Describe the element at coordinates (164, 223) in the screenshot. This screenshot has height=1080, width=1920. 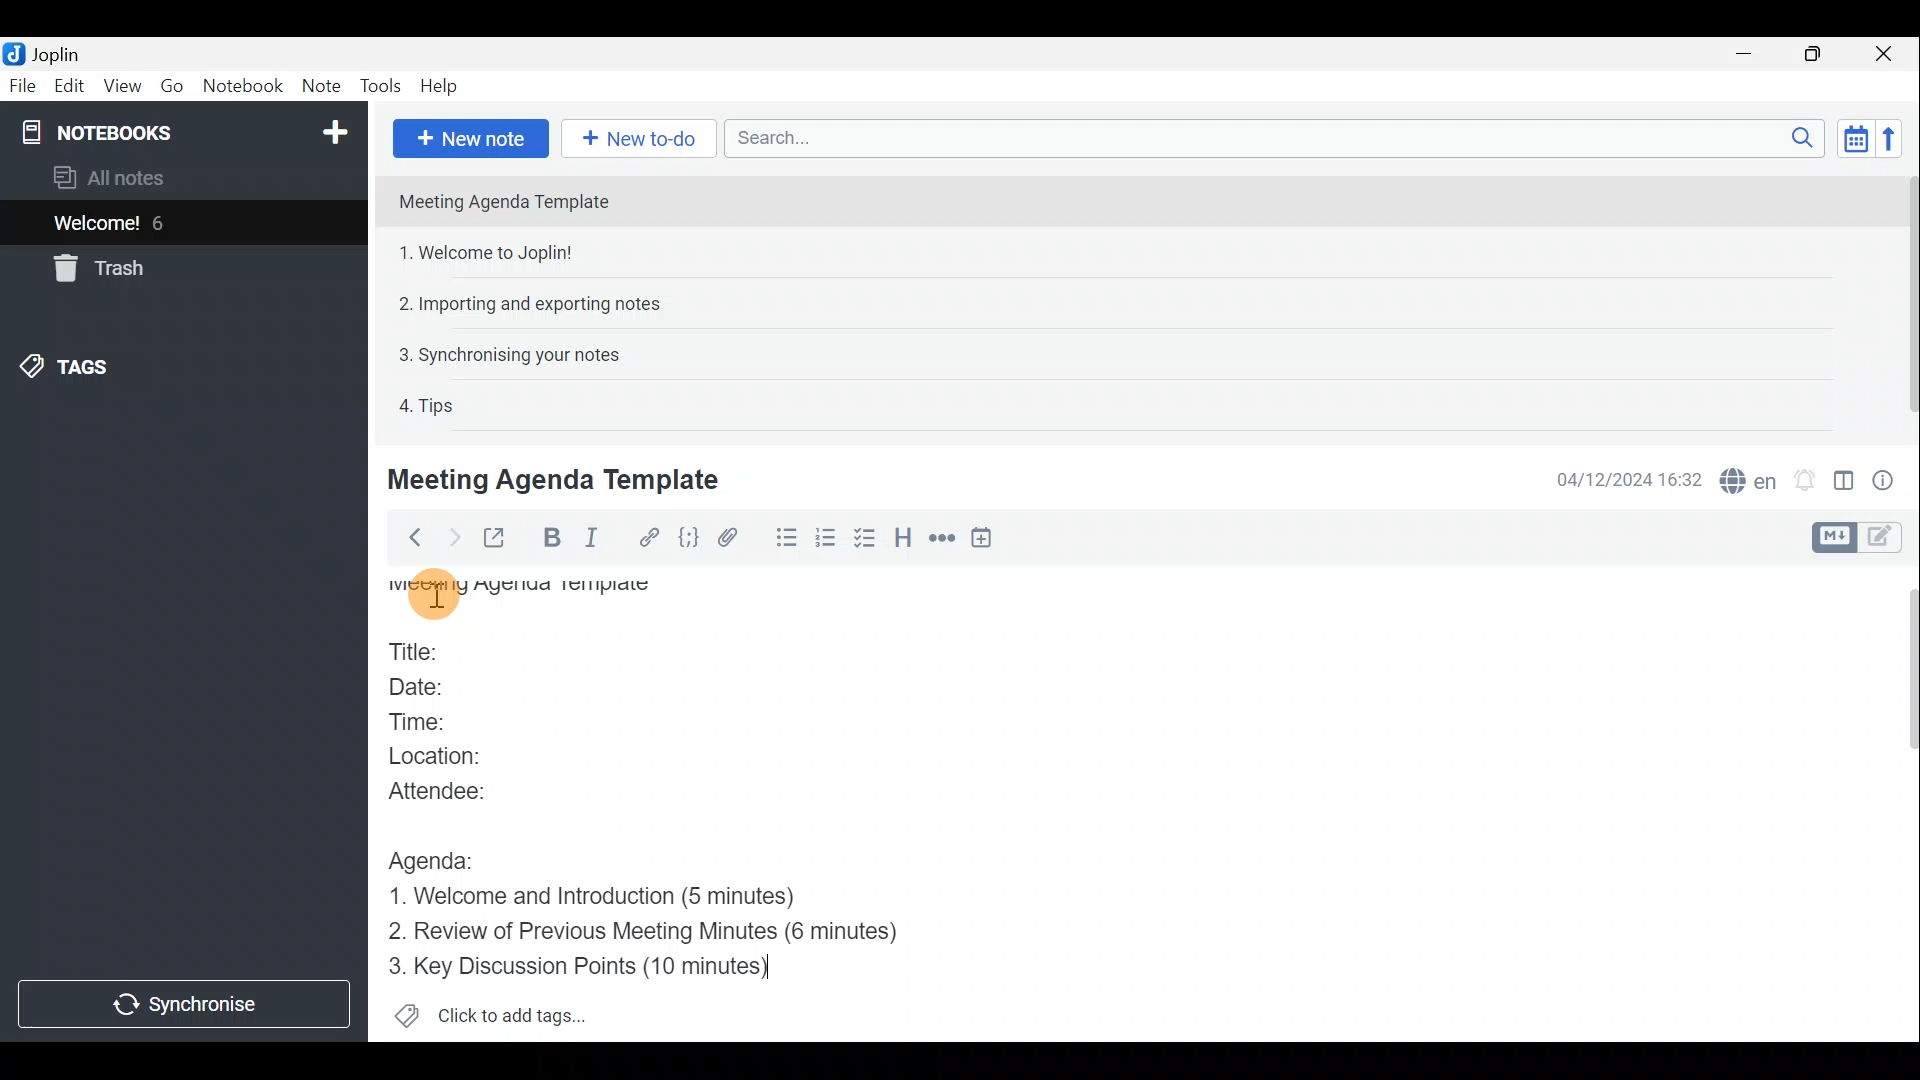
I see `6` at that location.